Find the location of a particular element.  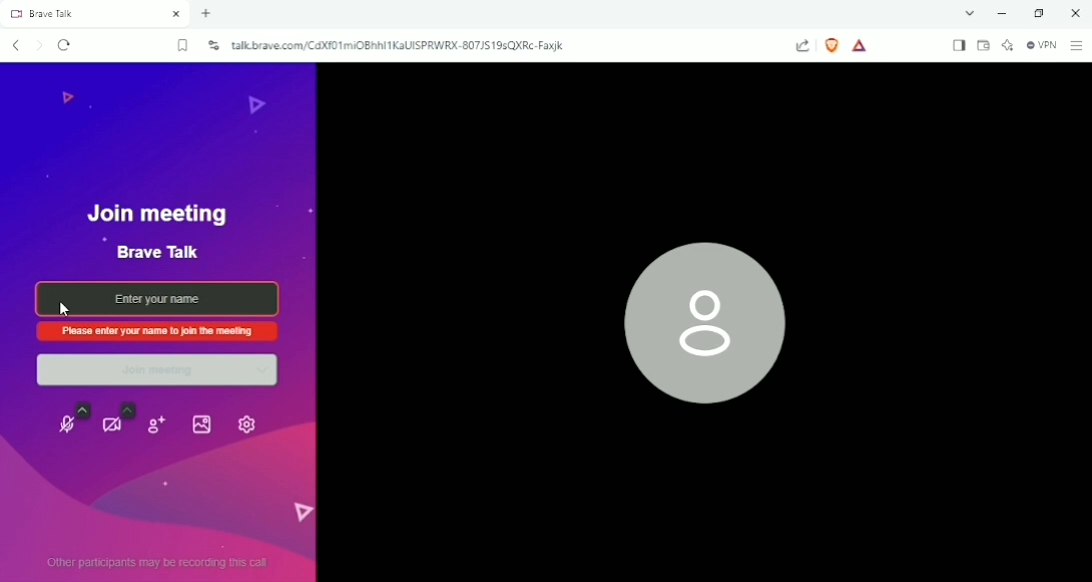

Brave Shields is located at coordinates (832, 45).